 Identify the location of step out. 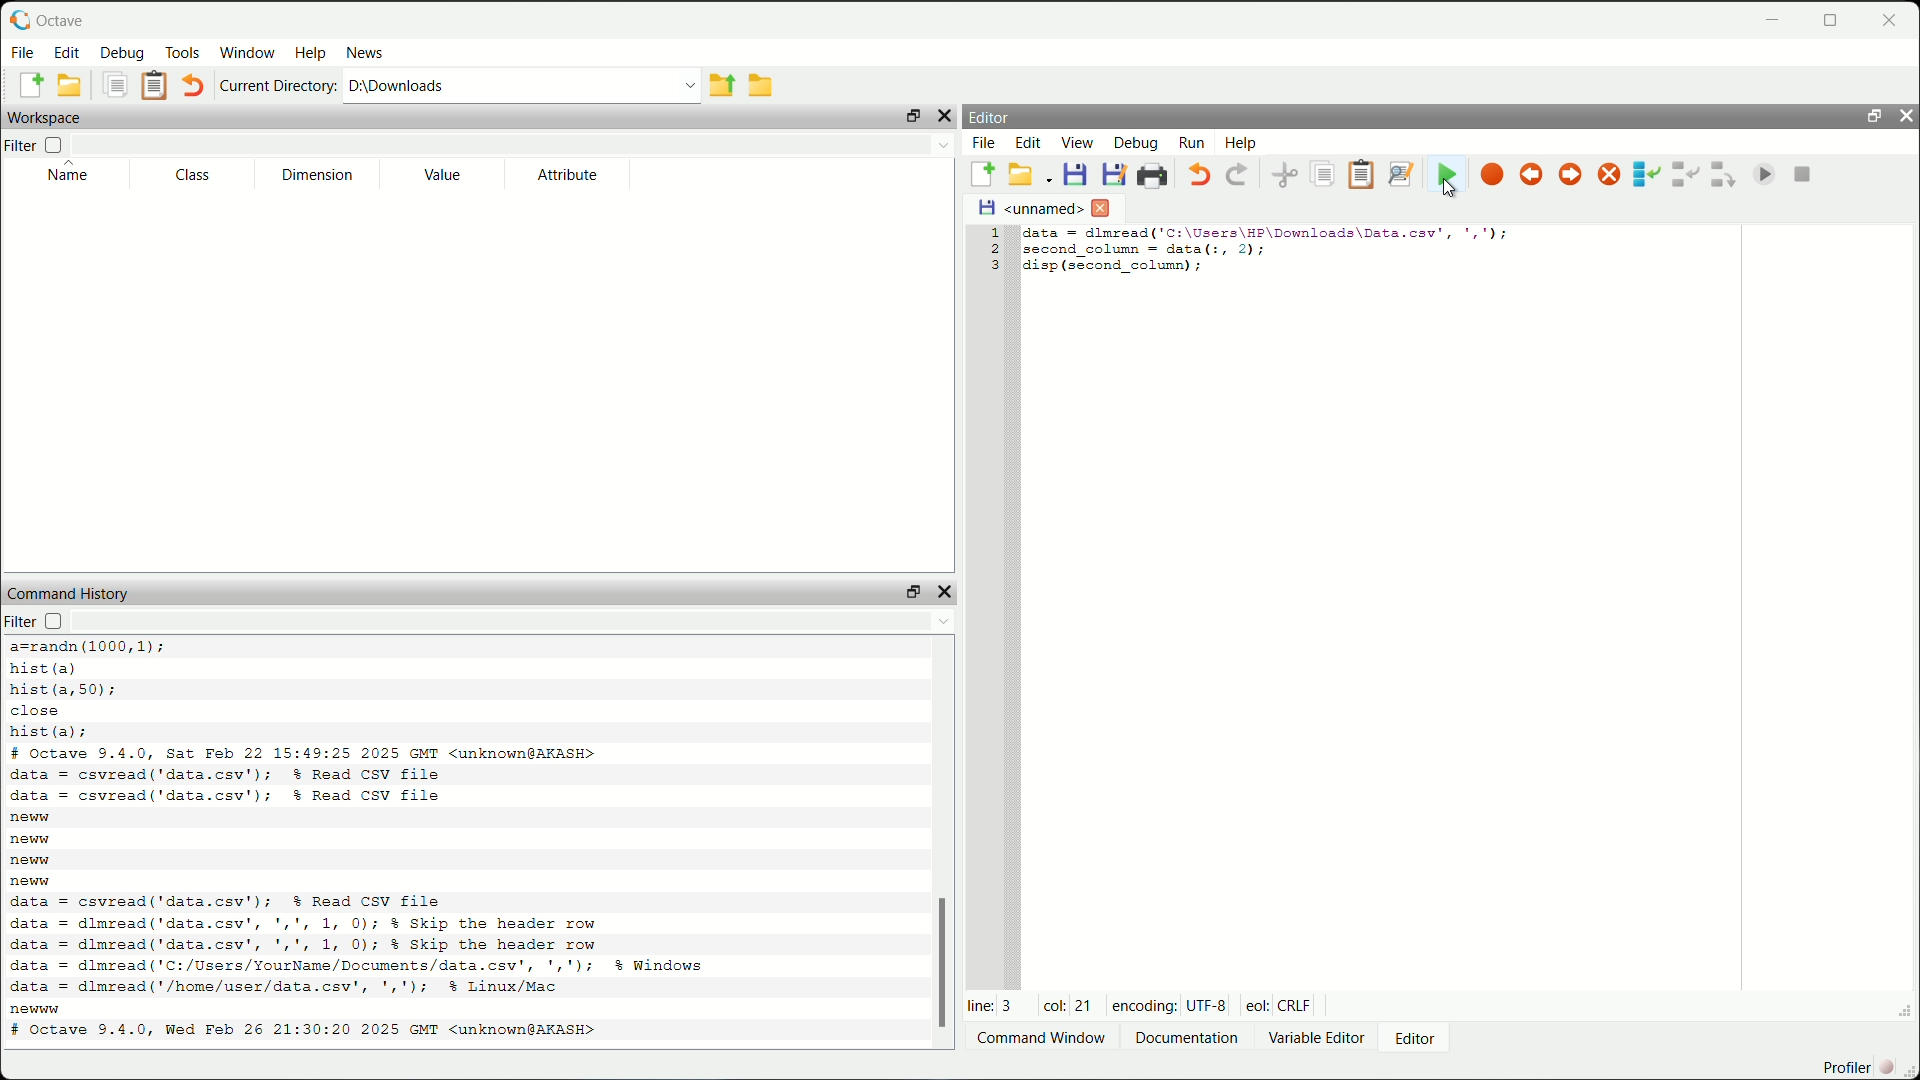
(1721, 177).